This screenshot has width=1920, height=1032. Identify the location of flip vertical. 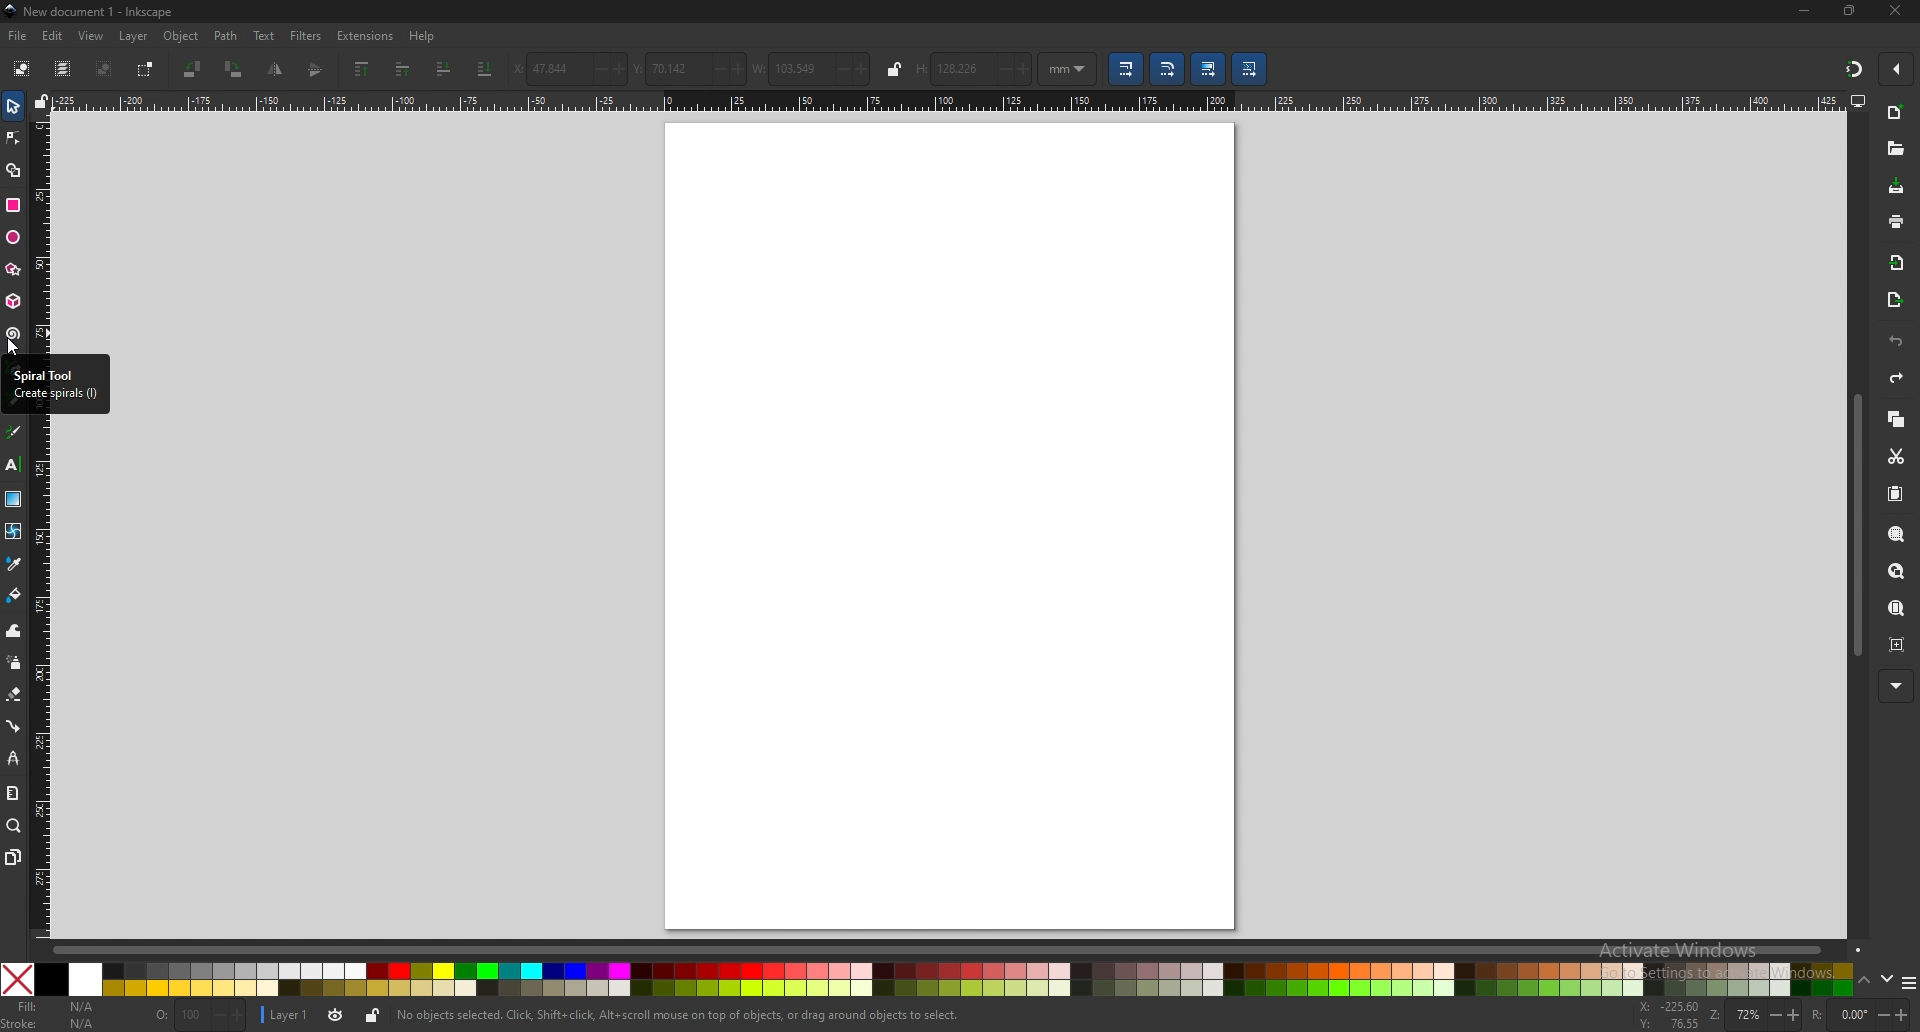
(316, 72).